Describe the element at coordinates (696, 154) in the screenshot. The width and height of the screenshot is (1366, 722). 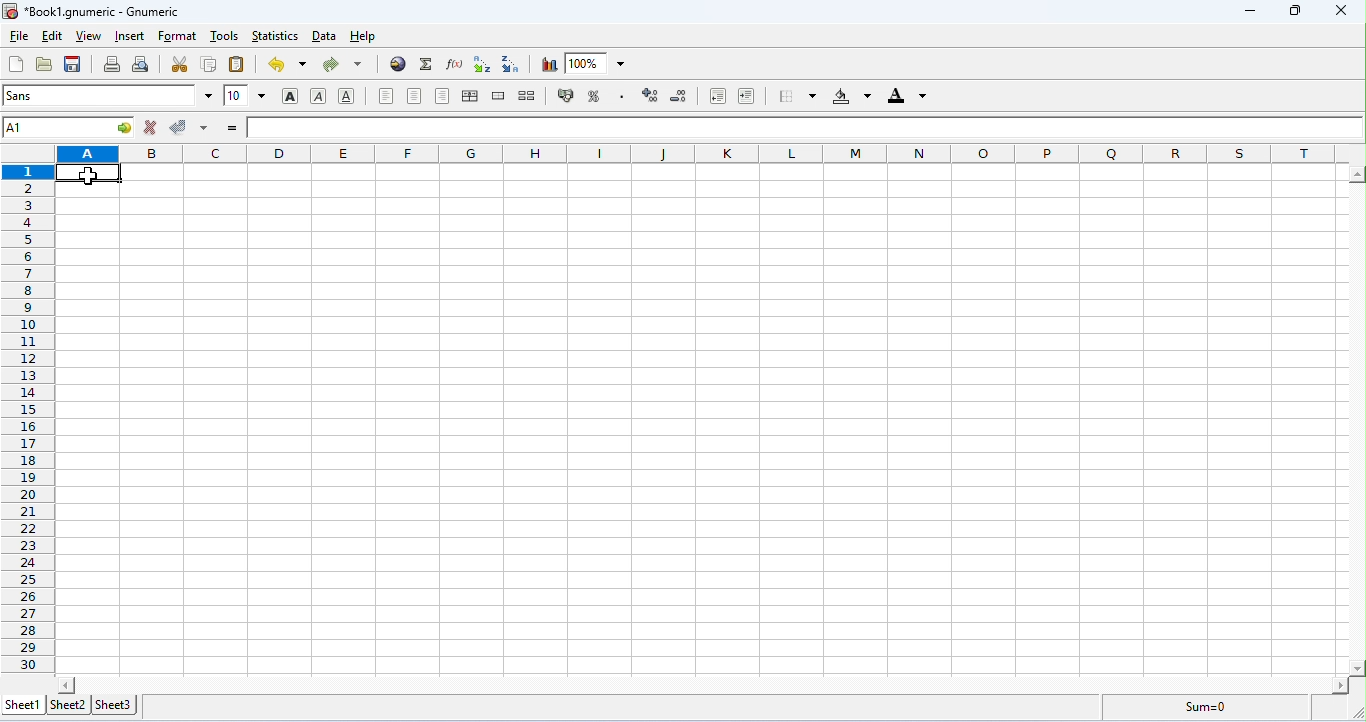
I see `column headings` at that location.